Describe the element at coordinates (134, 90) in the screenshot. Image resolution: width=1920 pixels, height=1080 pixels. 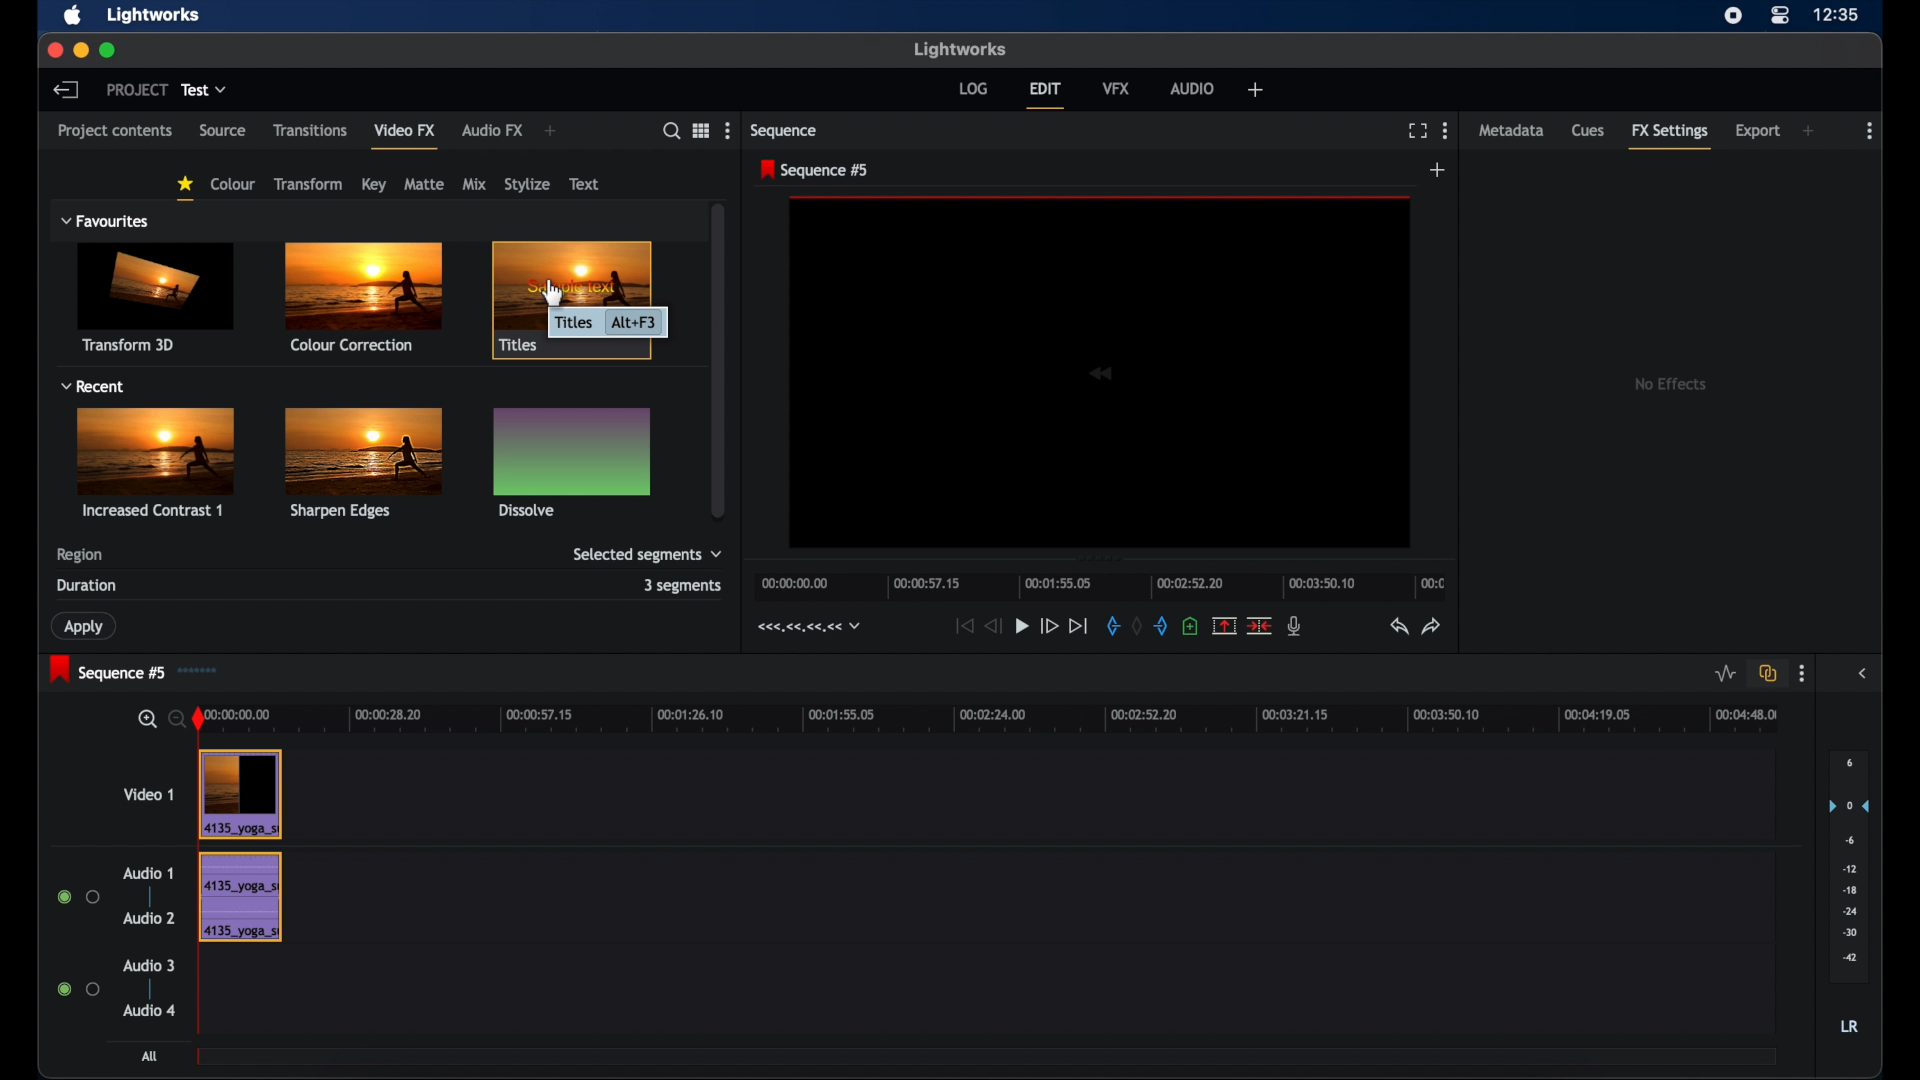
I see `project` at that location.